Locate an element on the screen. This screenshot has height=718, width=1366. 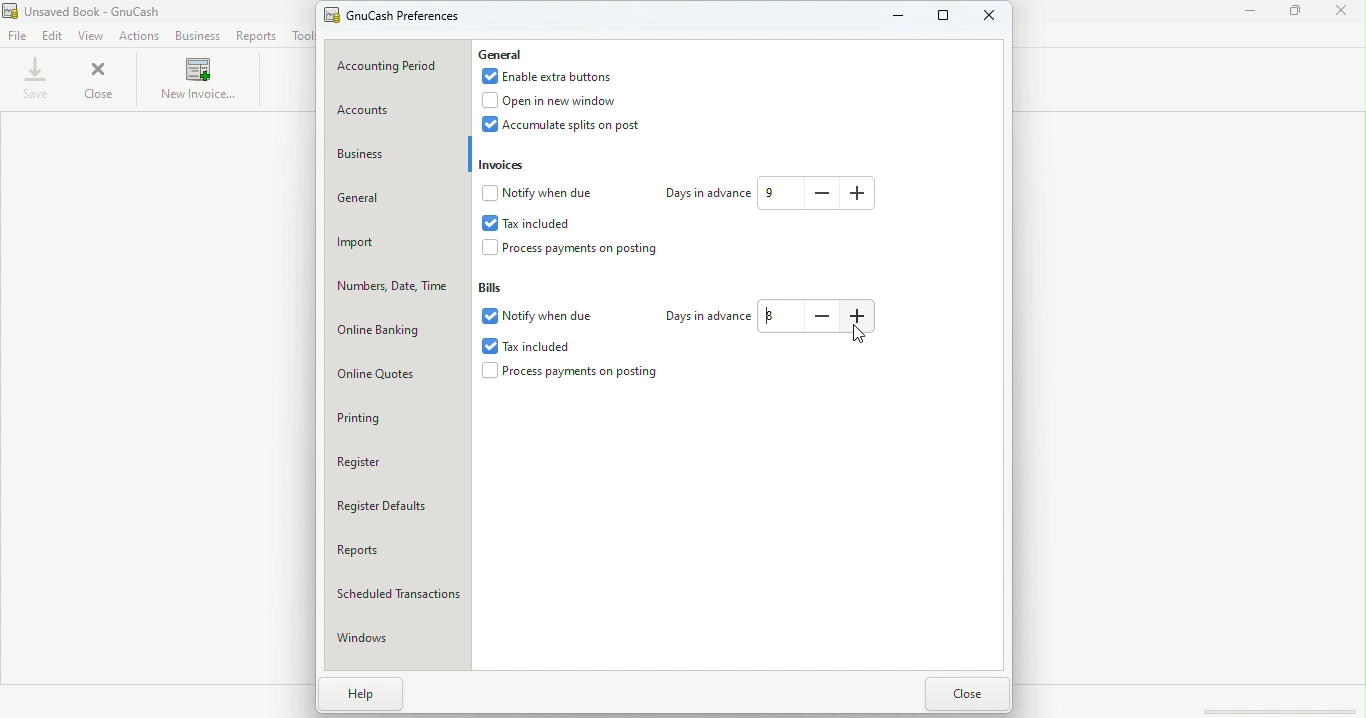
Import is located at coordinates (395, 242).